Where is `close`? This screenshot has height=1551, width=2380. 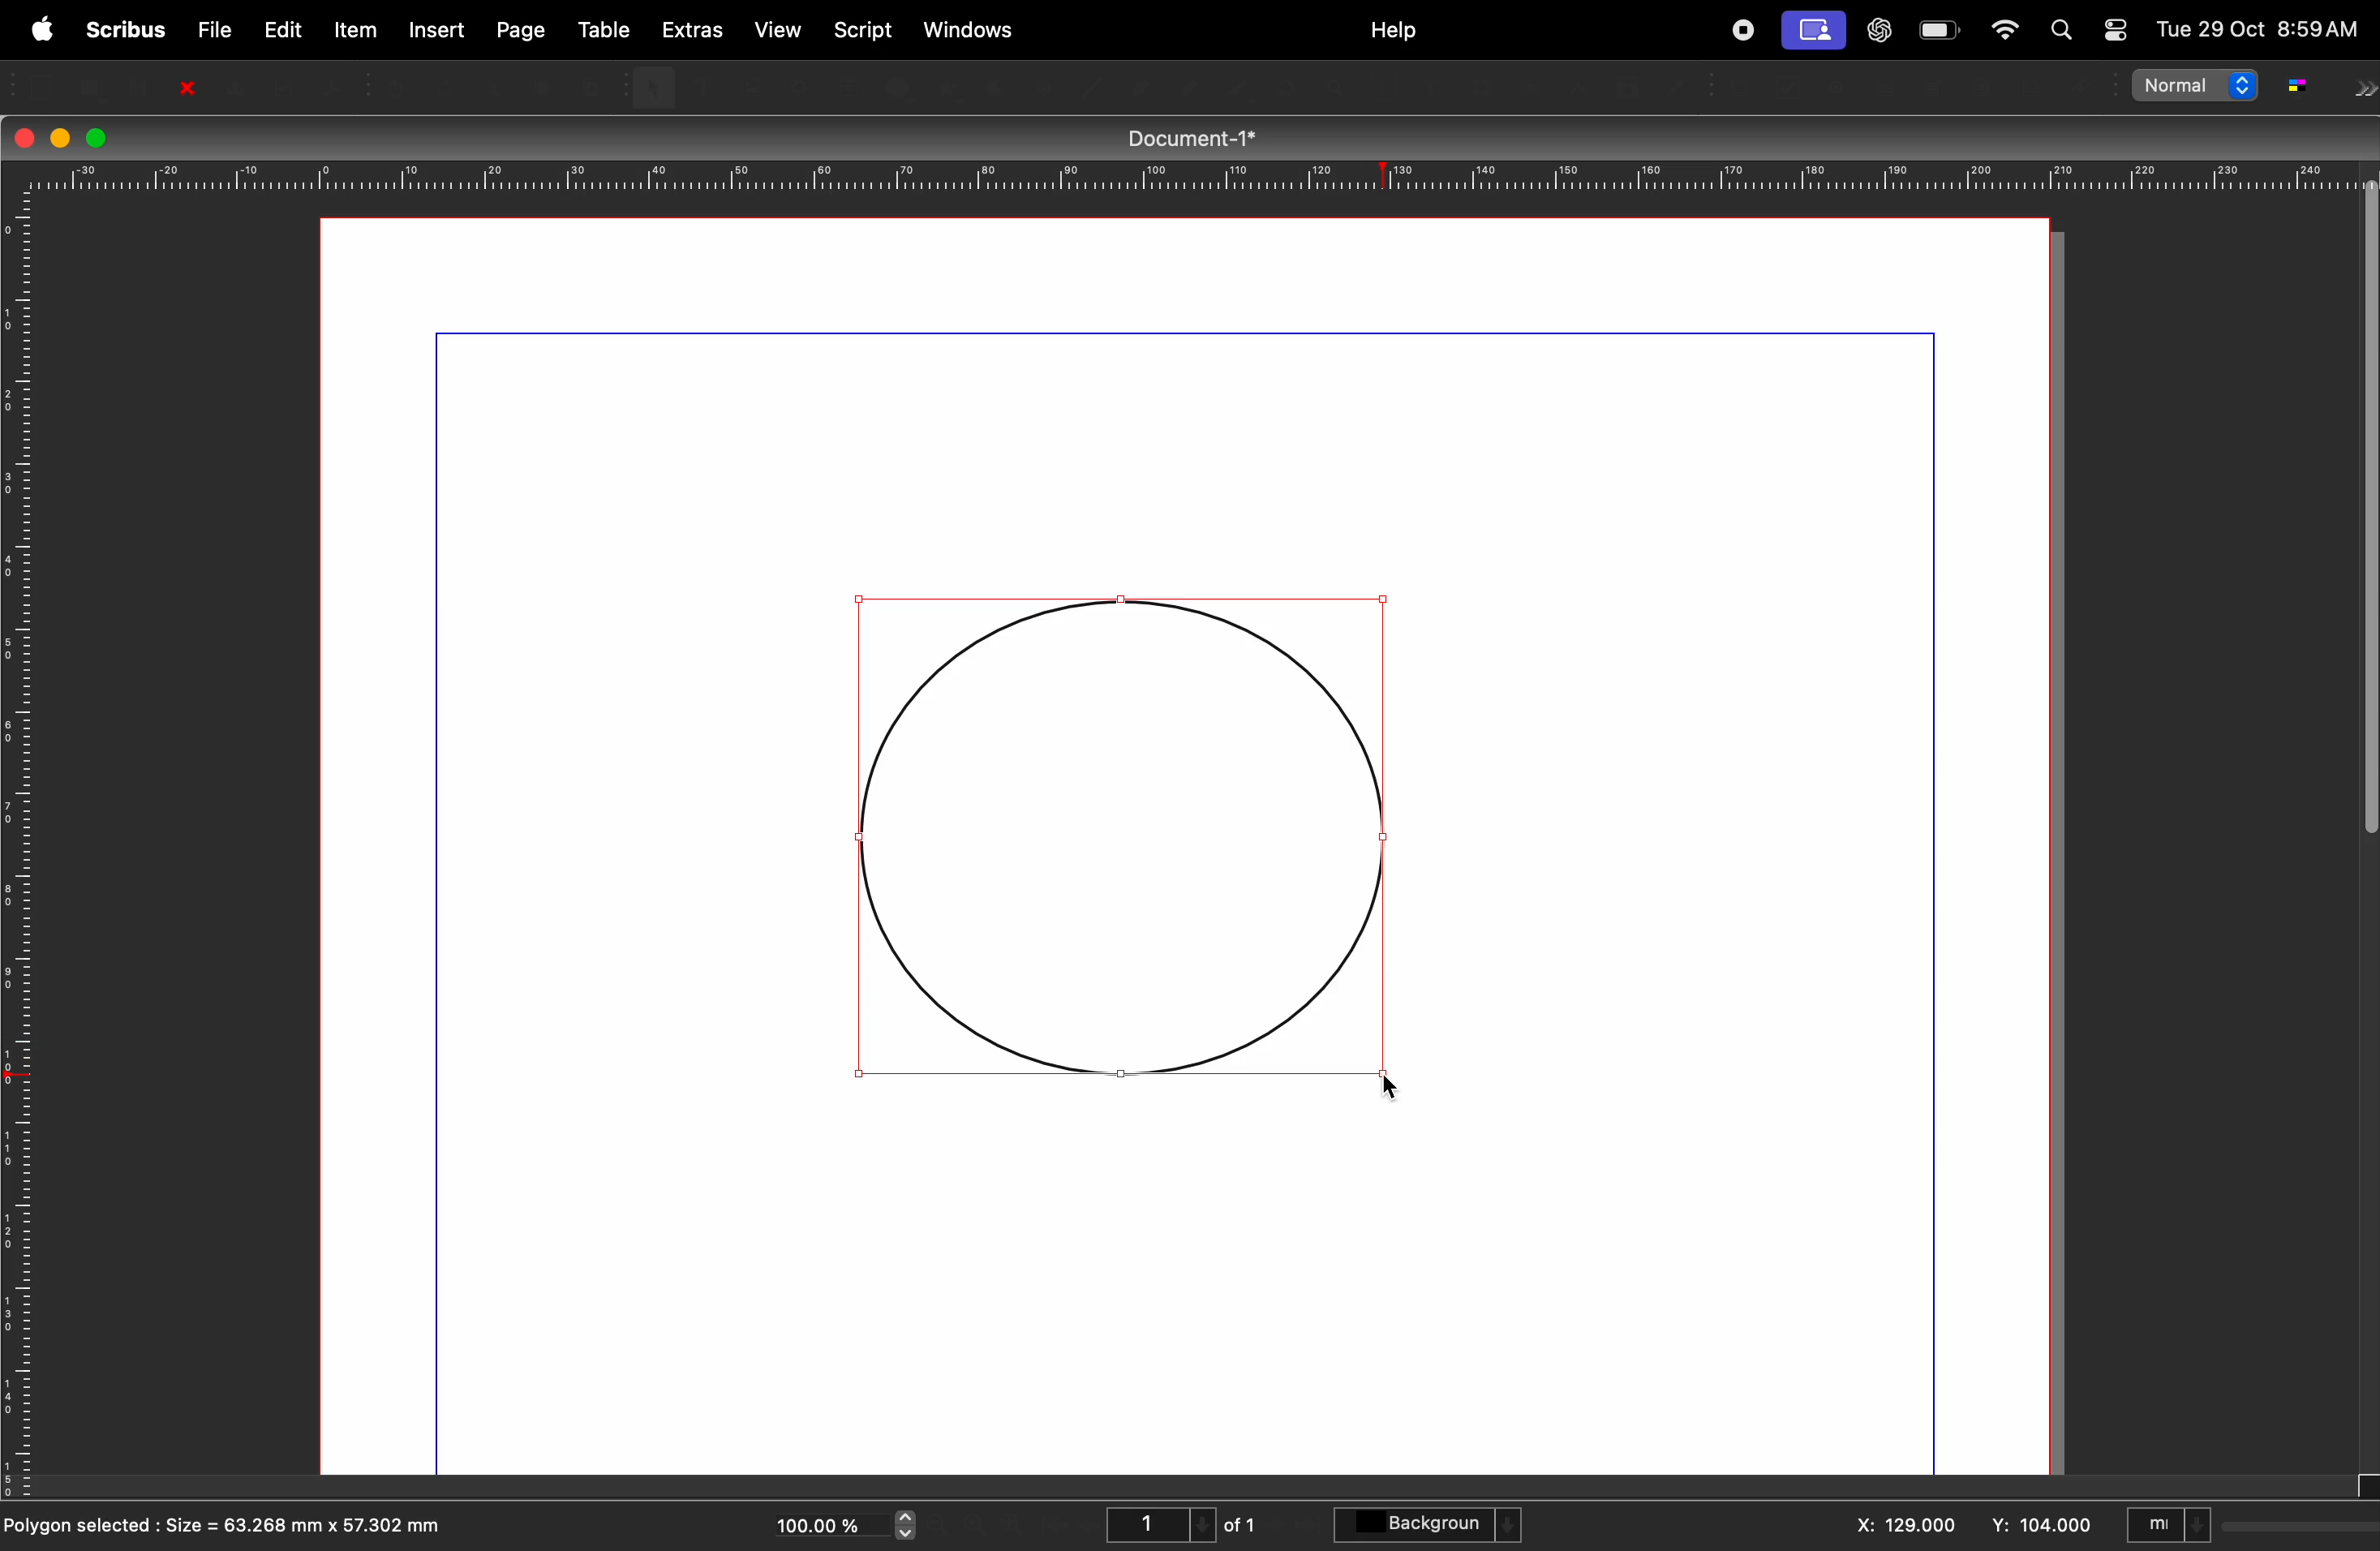
close is located at coordinates (186, 85).